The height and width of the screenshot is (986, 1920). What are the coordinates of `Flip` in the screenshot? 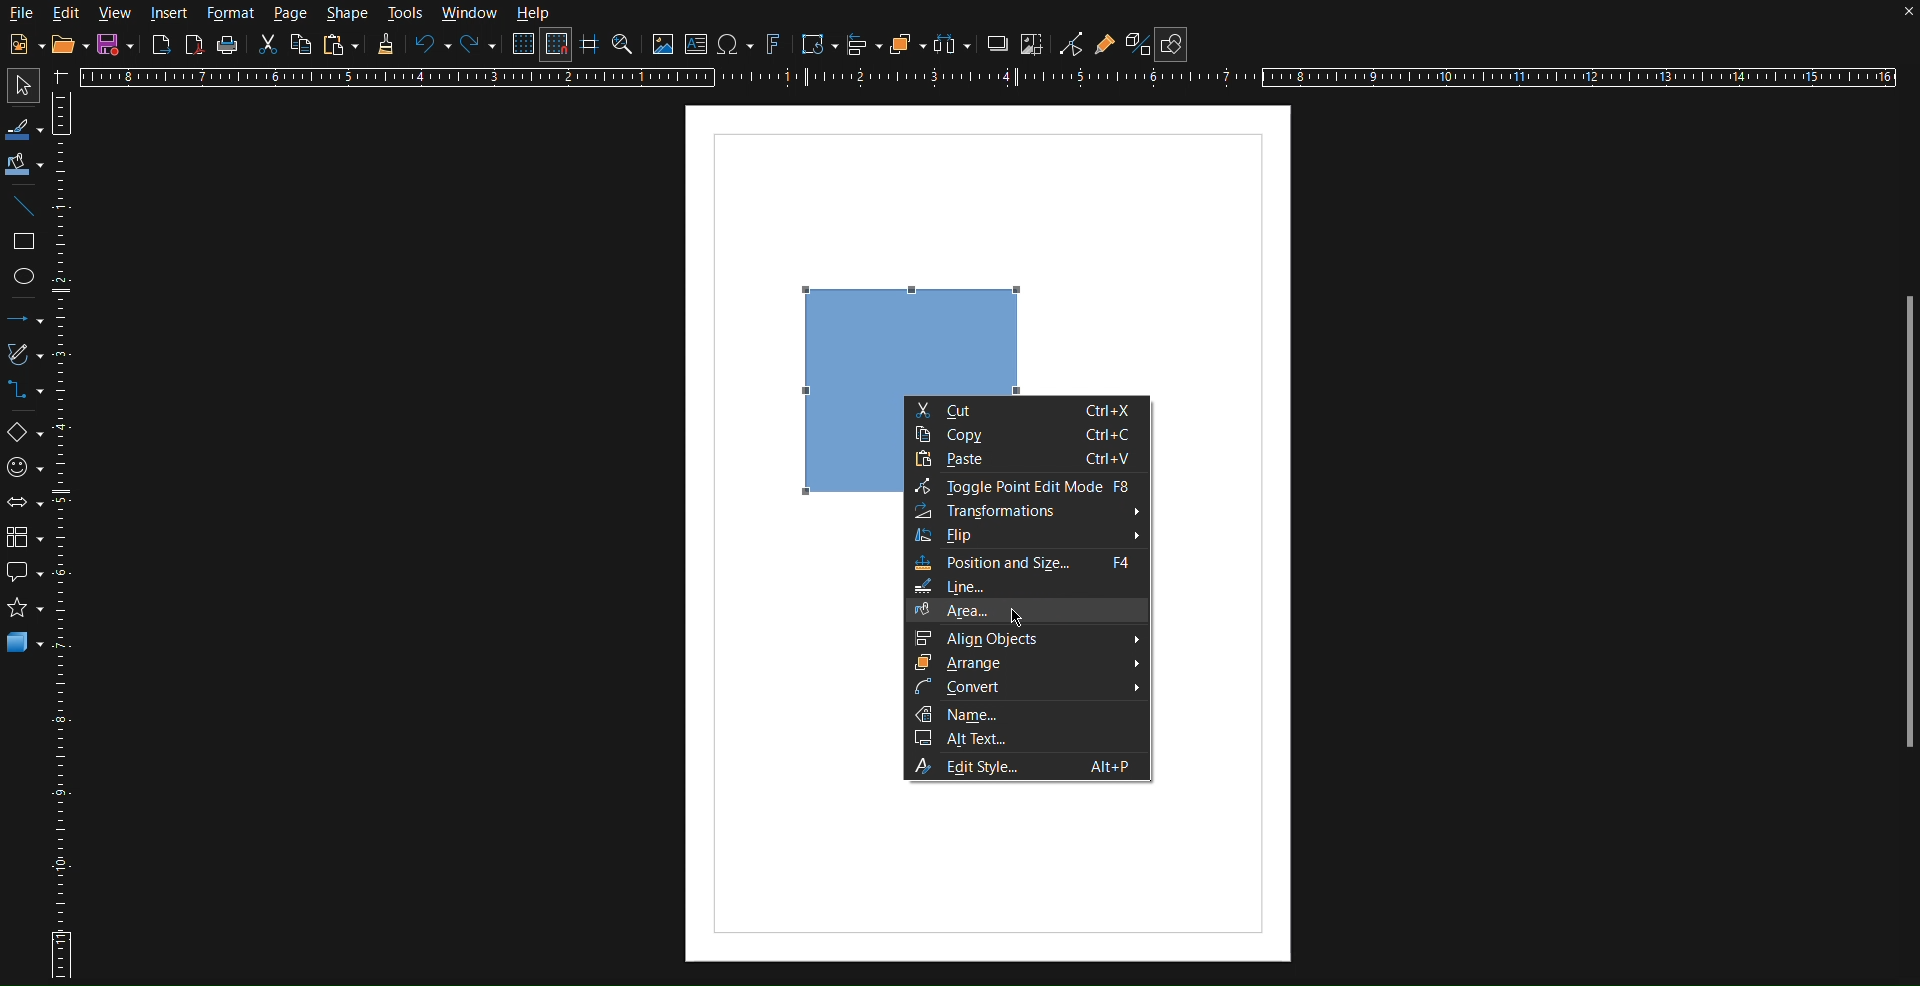 It's located at (1026, 537).